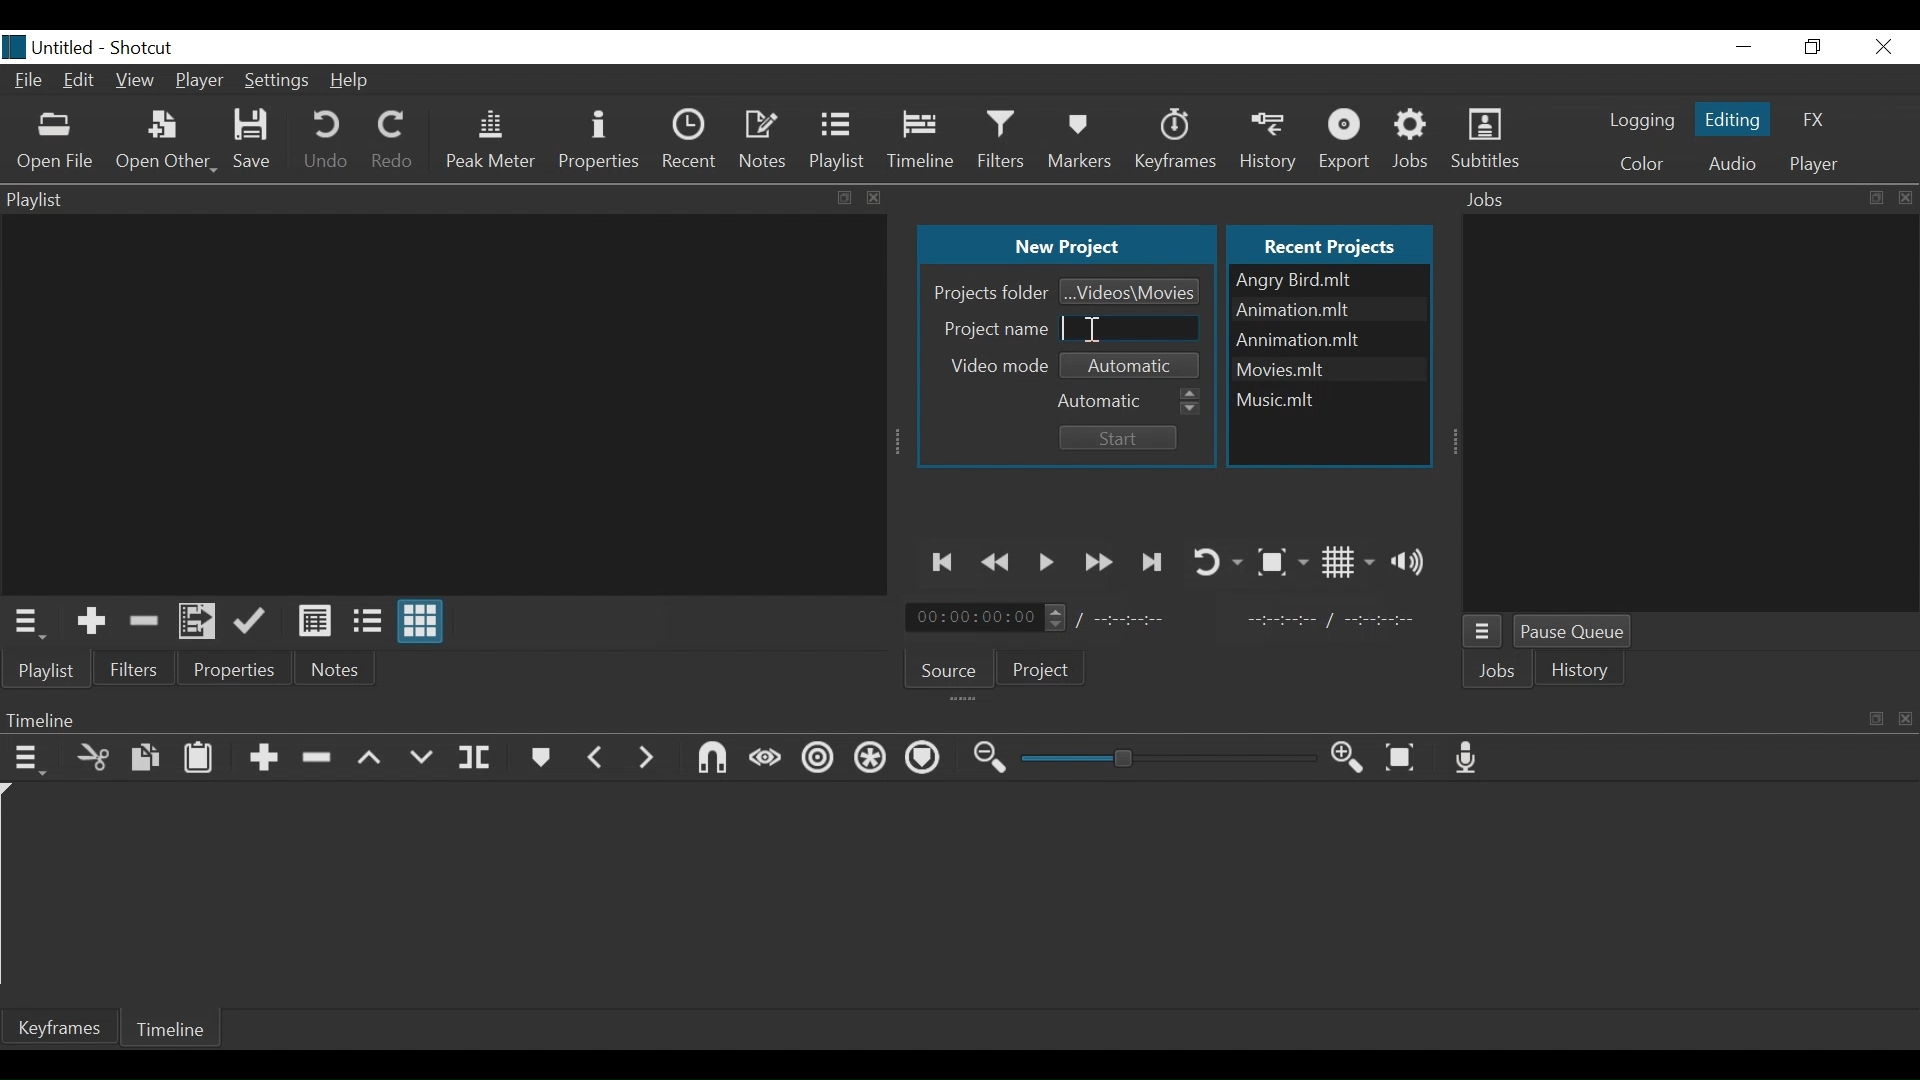  What do you see at coordinates (145, 46) in the screenshot?
I see `Shotcut` at bounding box center [145, 46].